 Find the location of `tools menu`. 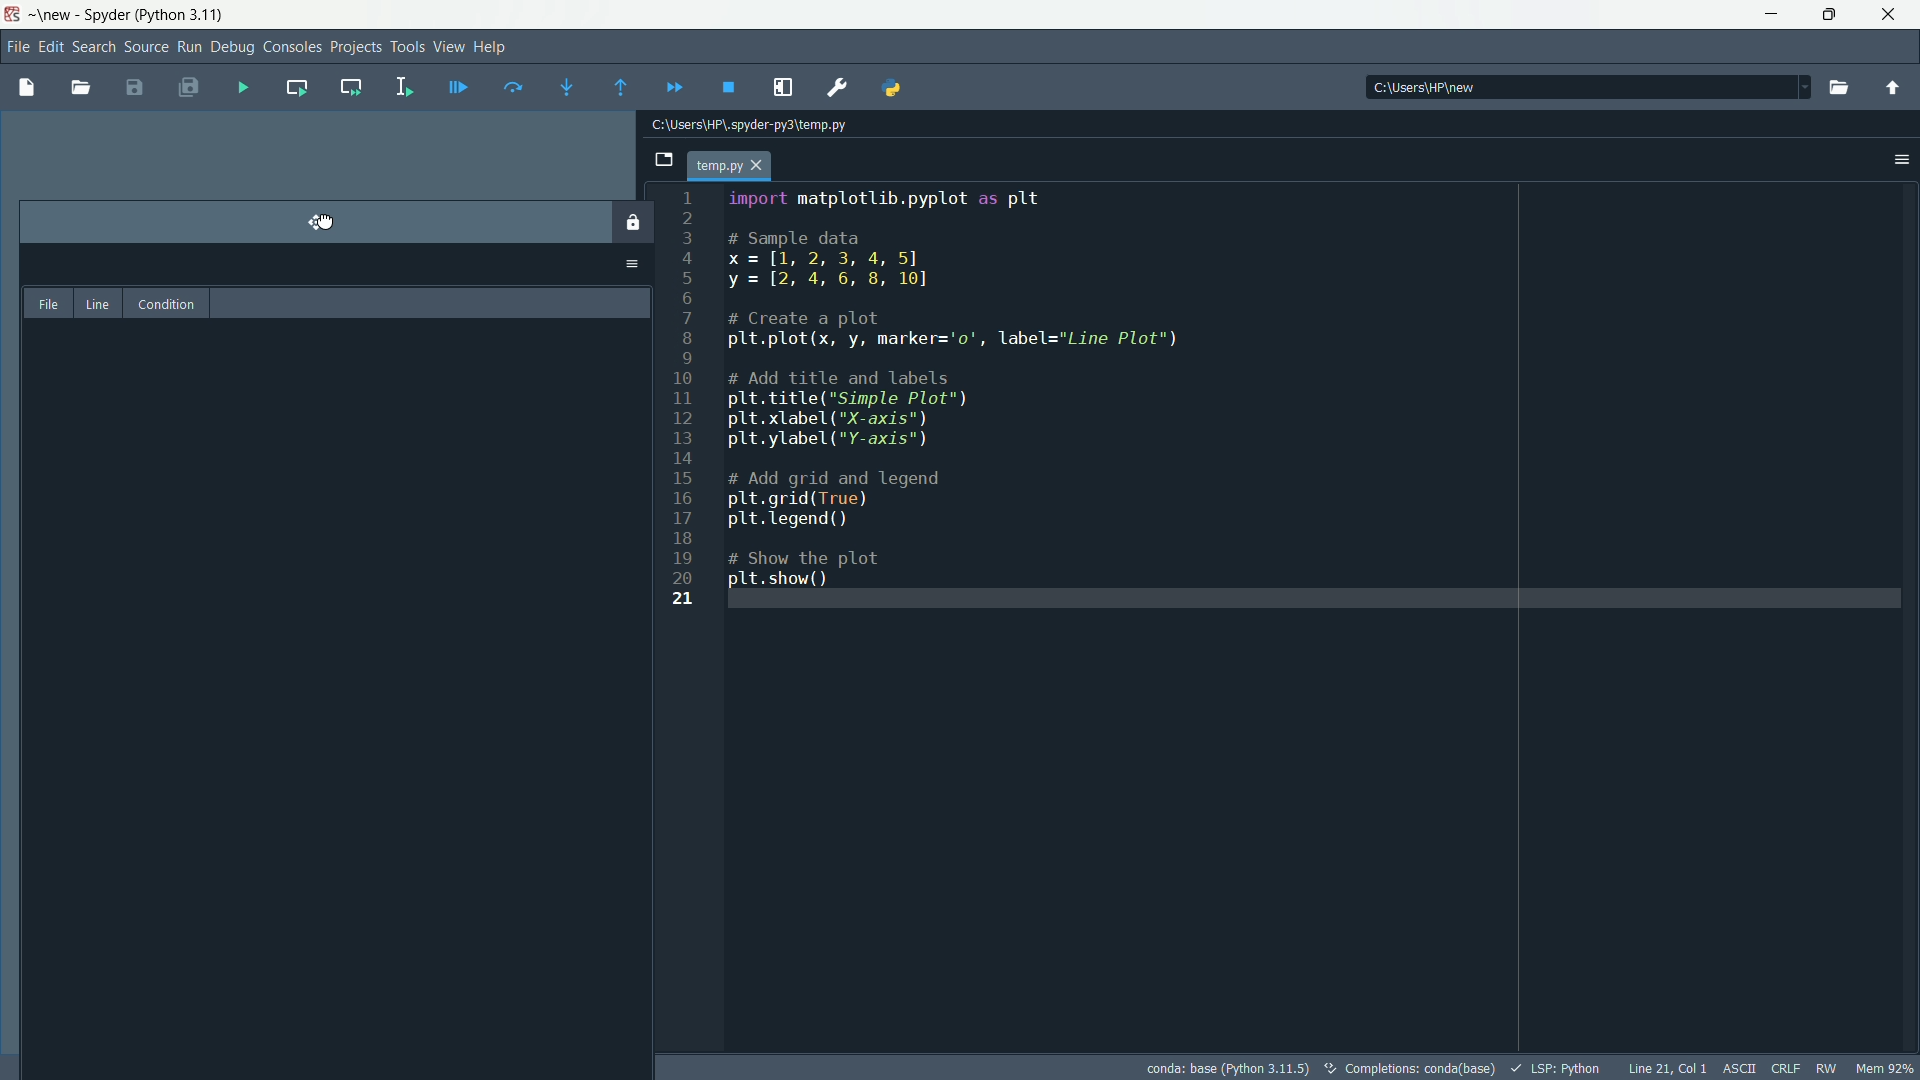

tools menu is located at coordinates (405, 46).